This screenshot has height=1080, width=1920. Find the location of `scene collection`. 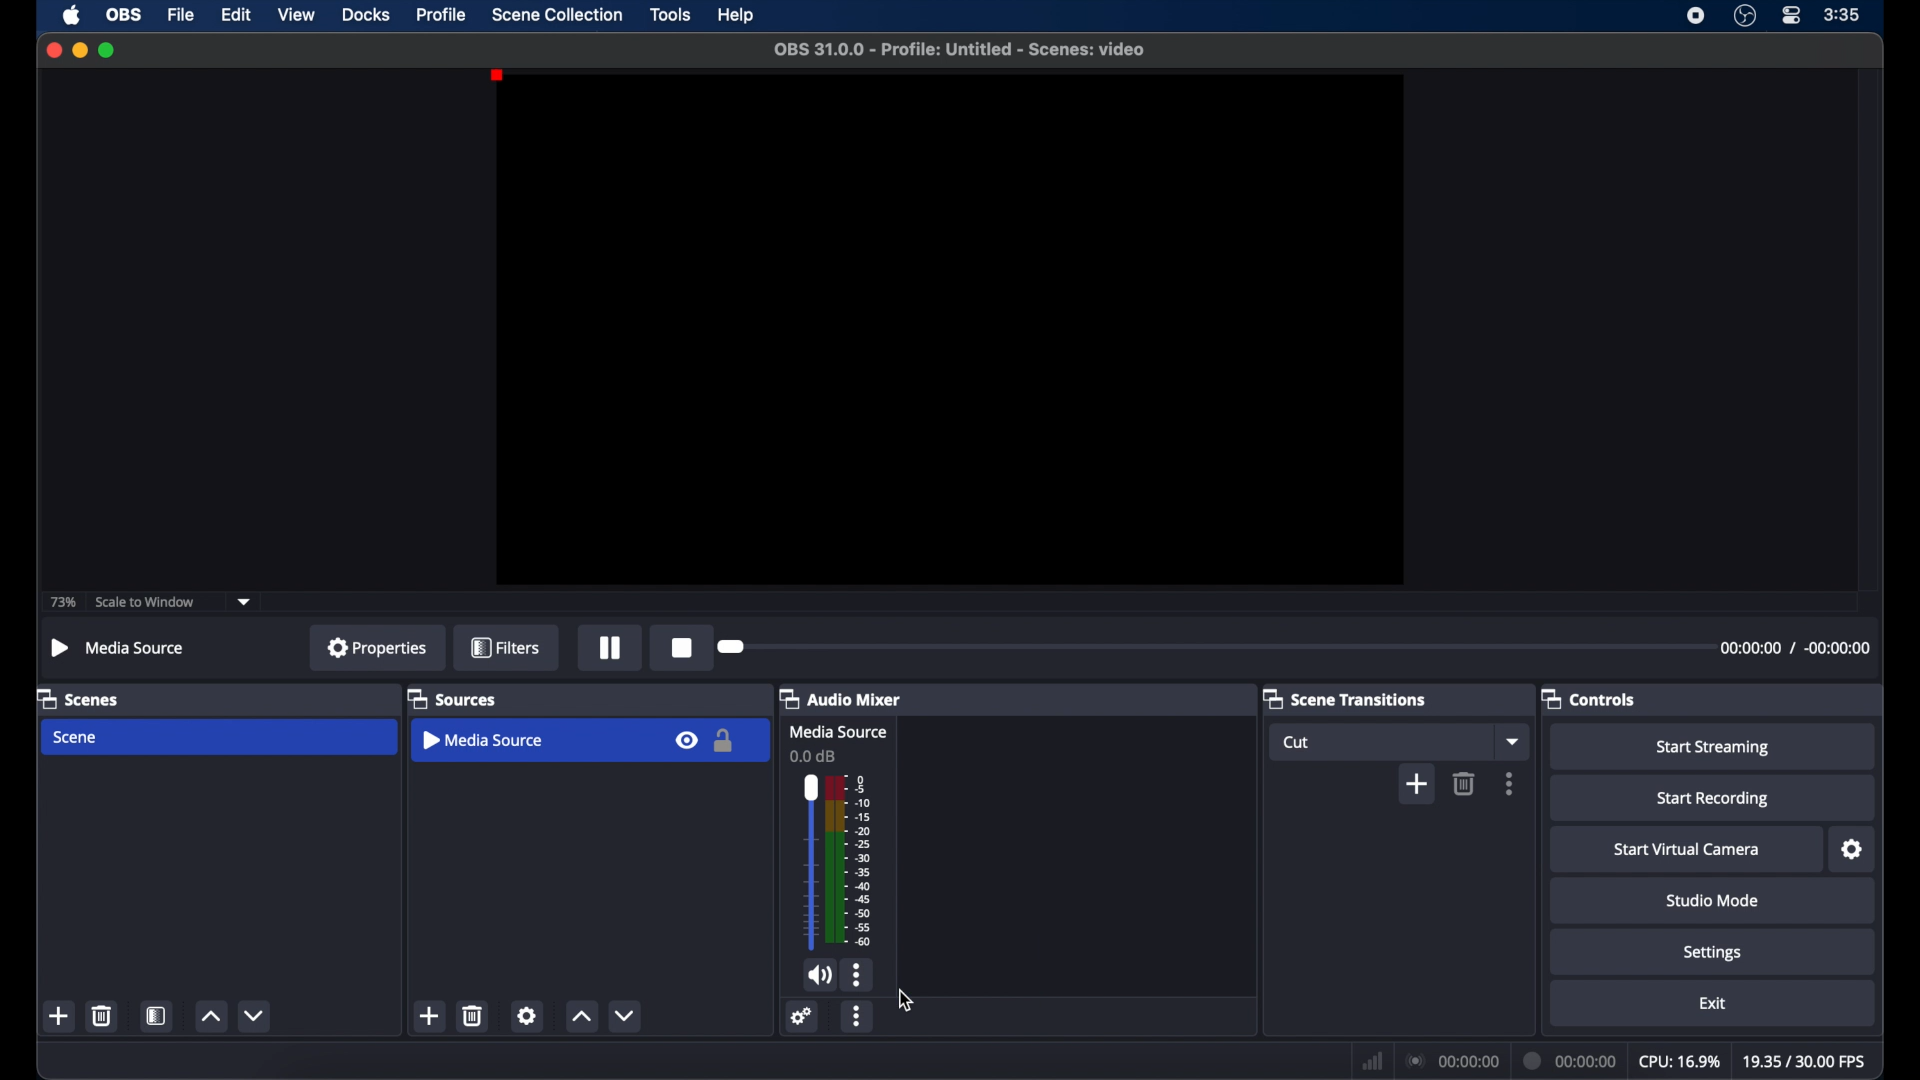

scene collection is located at coordinates (560, 14).